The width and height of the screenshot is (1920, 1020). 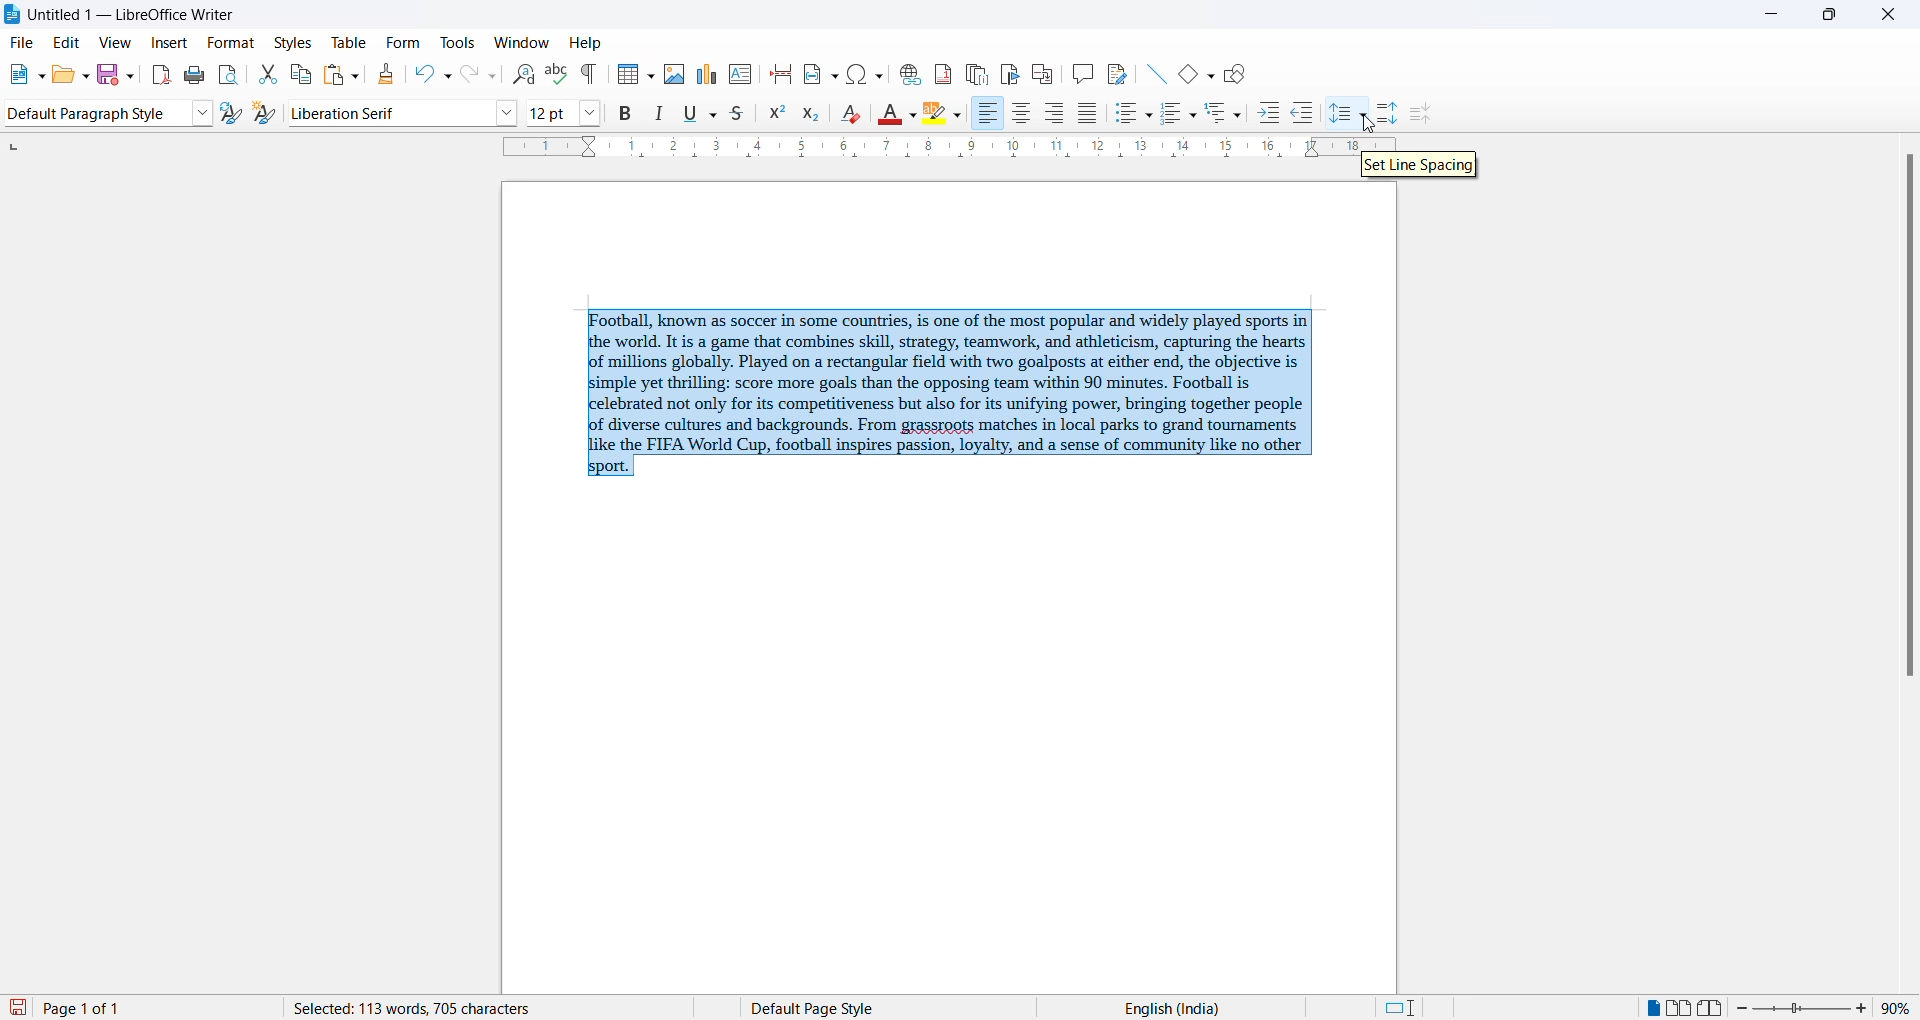 I want to click on view, so click(x=112, y=42).